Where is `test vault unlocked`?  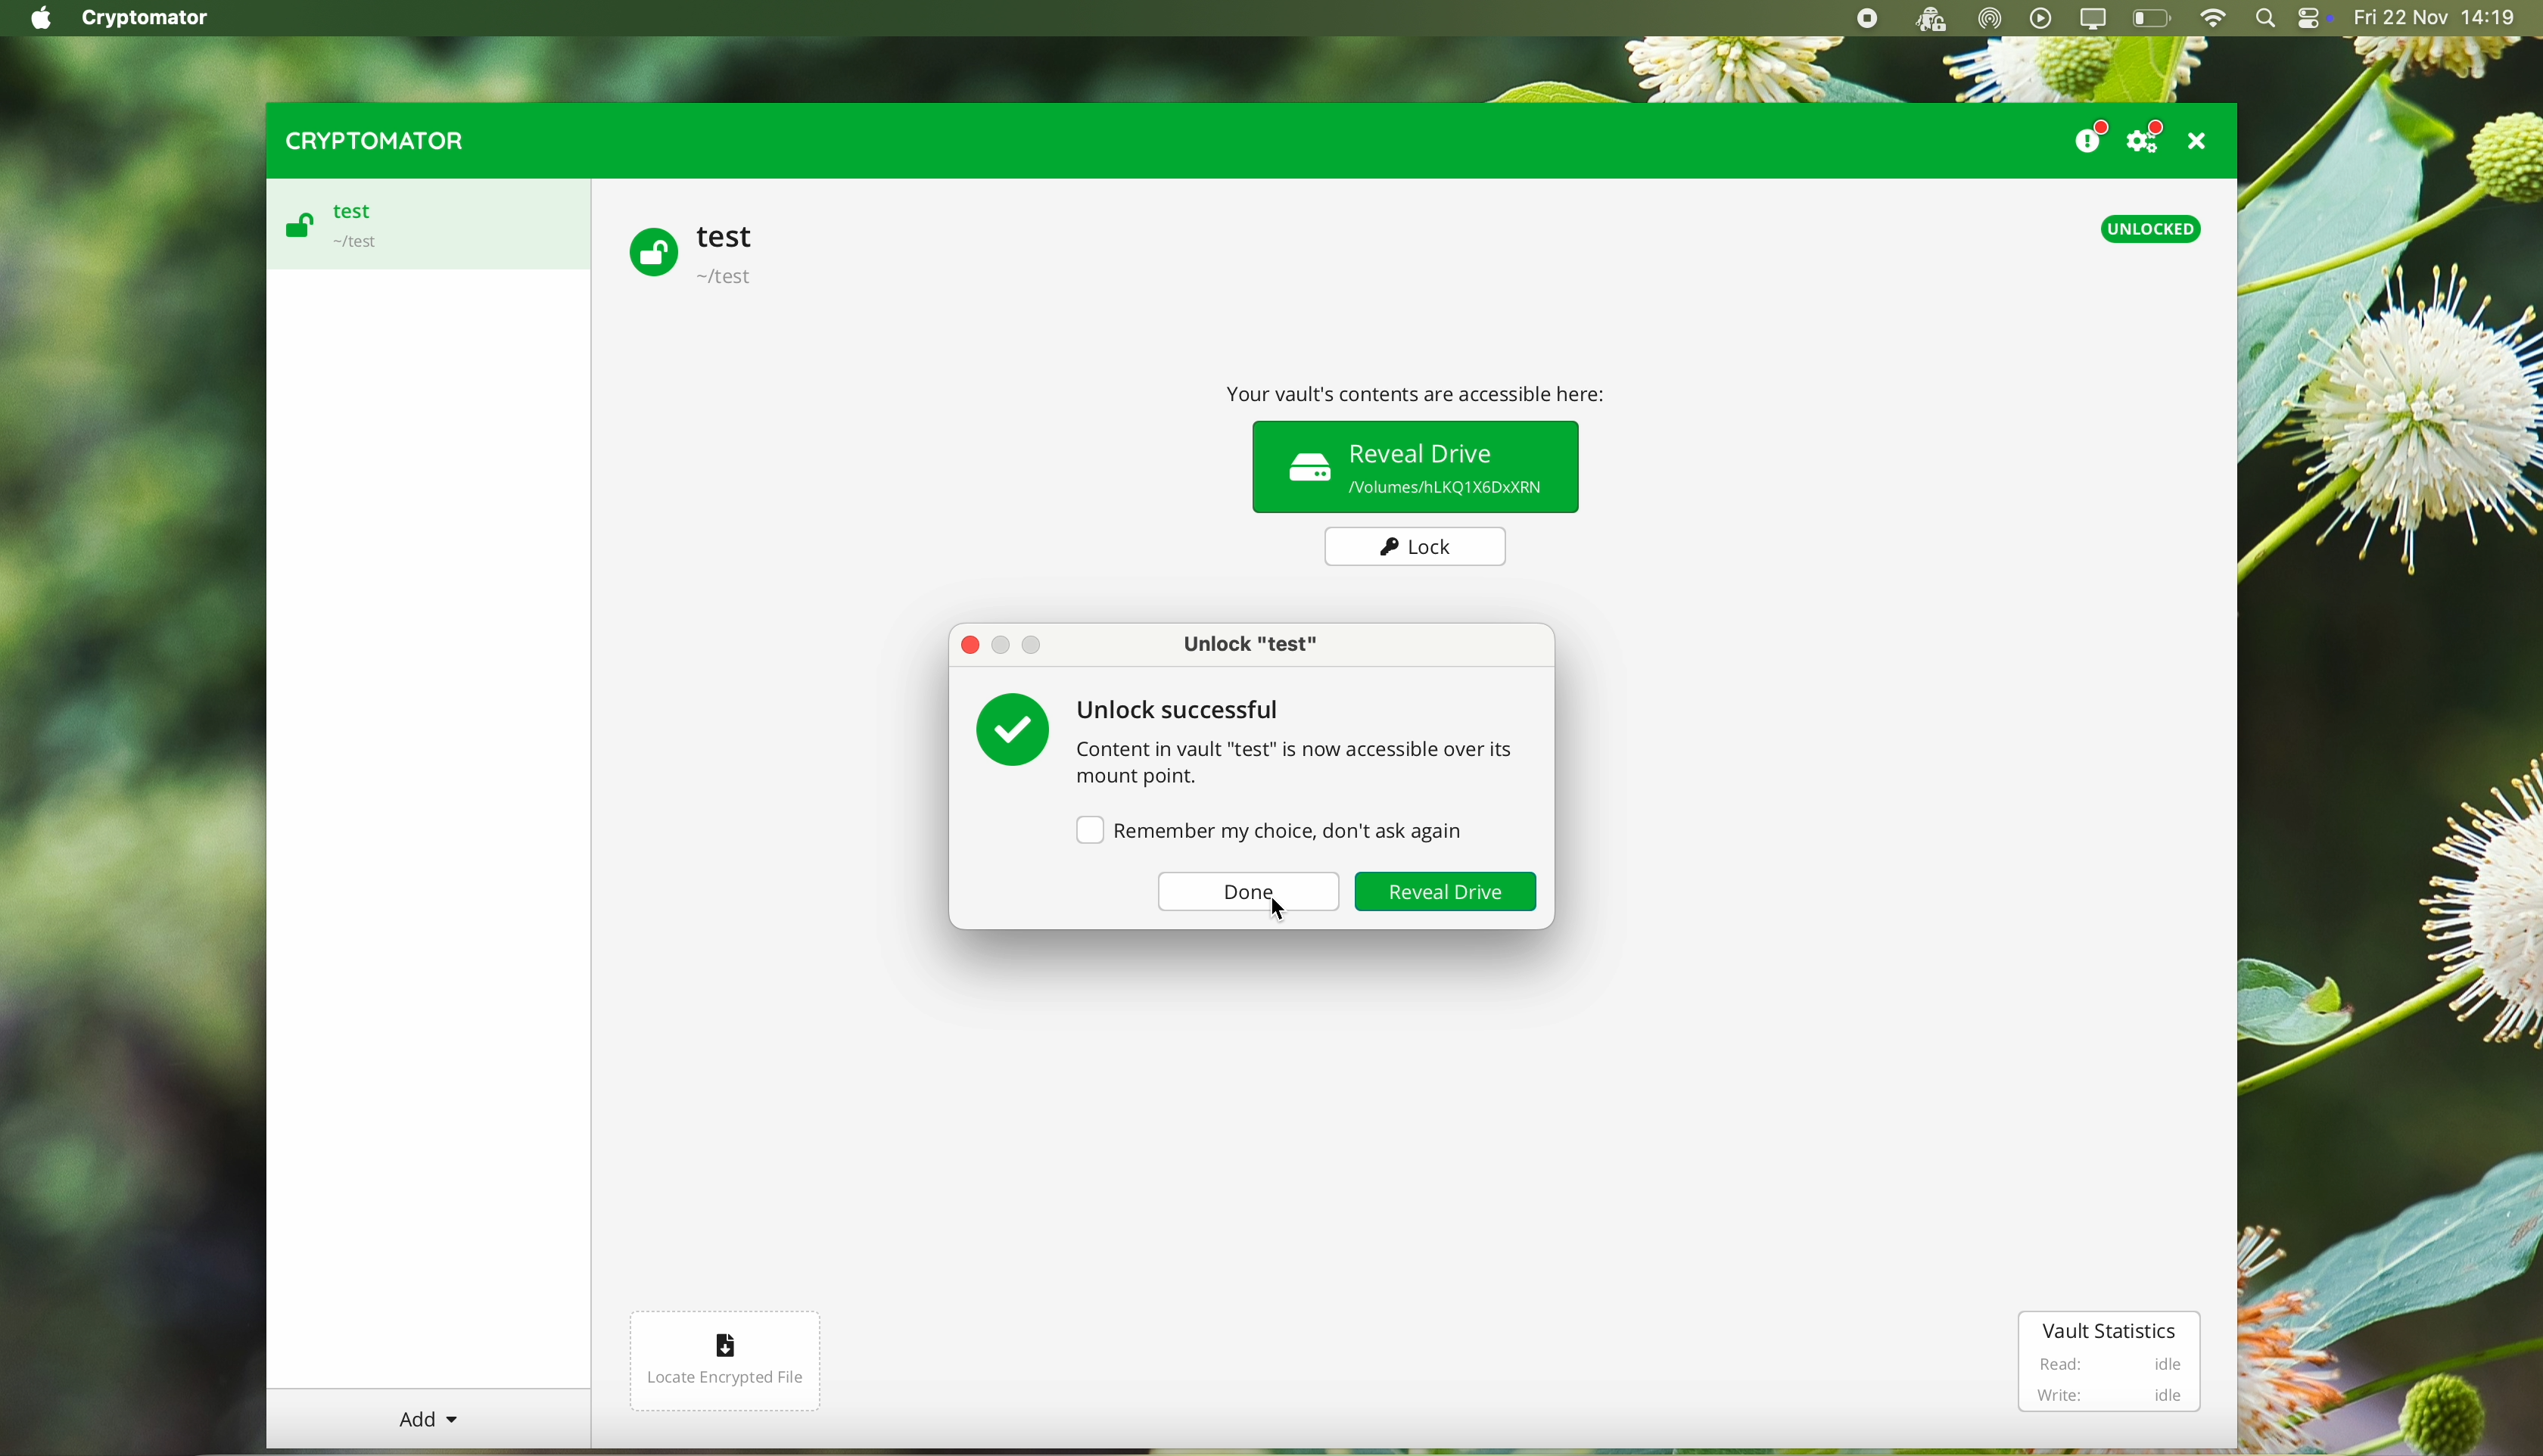 test vault unlocked is located at coordinates (694, 254).